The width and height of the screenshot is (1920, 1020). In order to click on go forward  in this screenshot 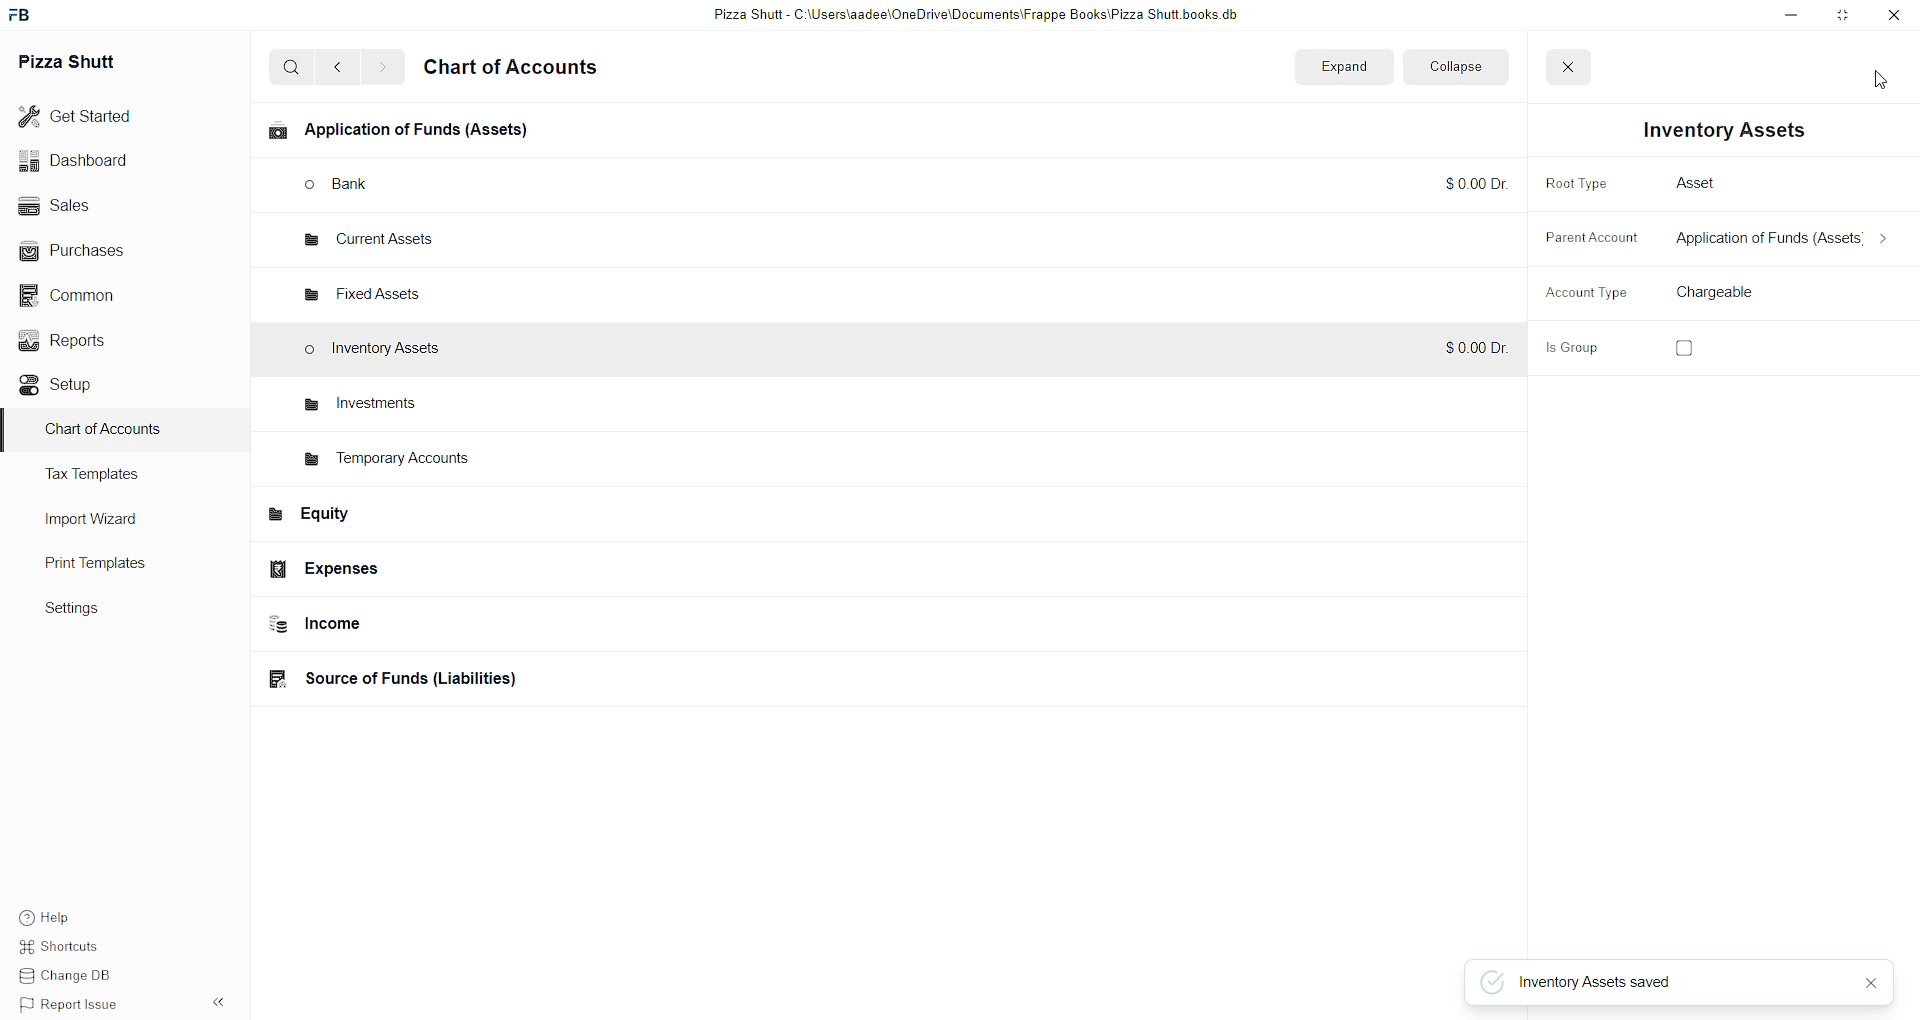, I will do `click(382, 69)`.